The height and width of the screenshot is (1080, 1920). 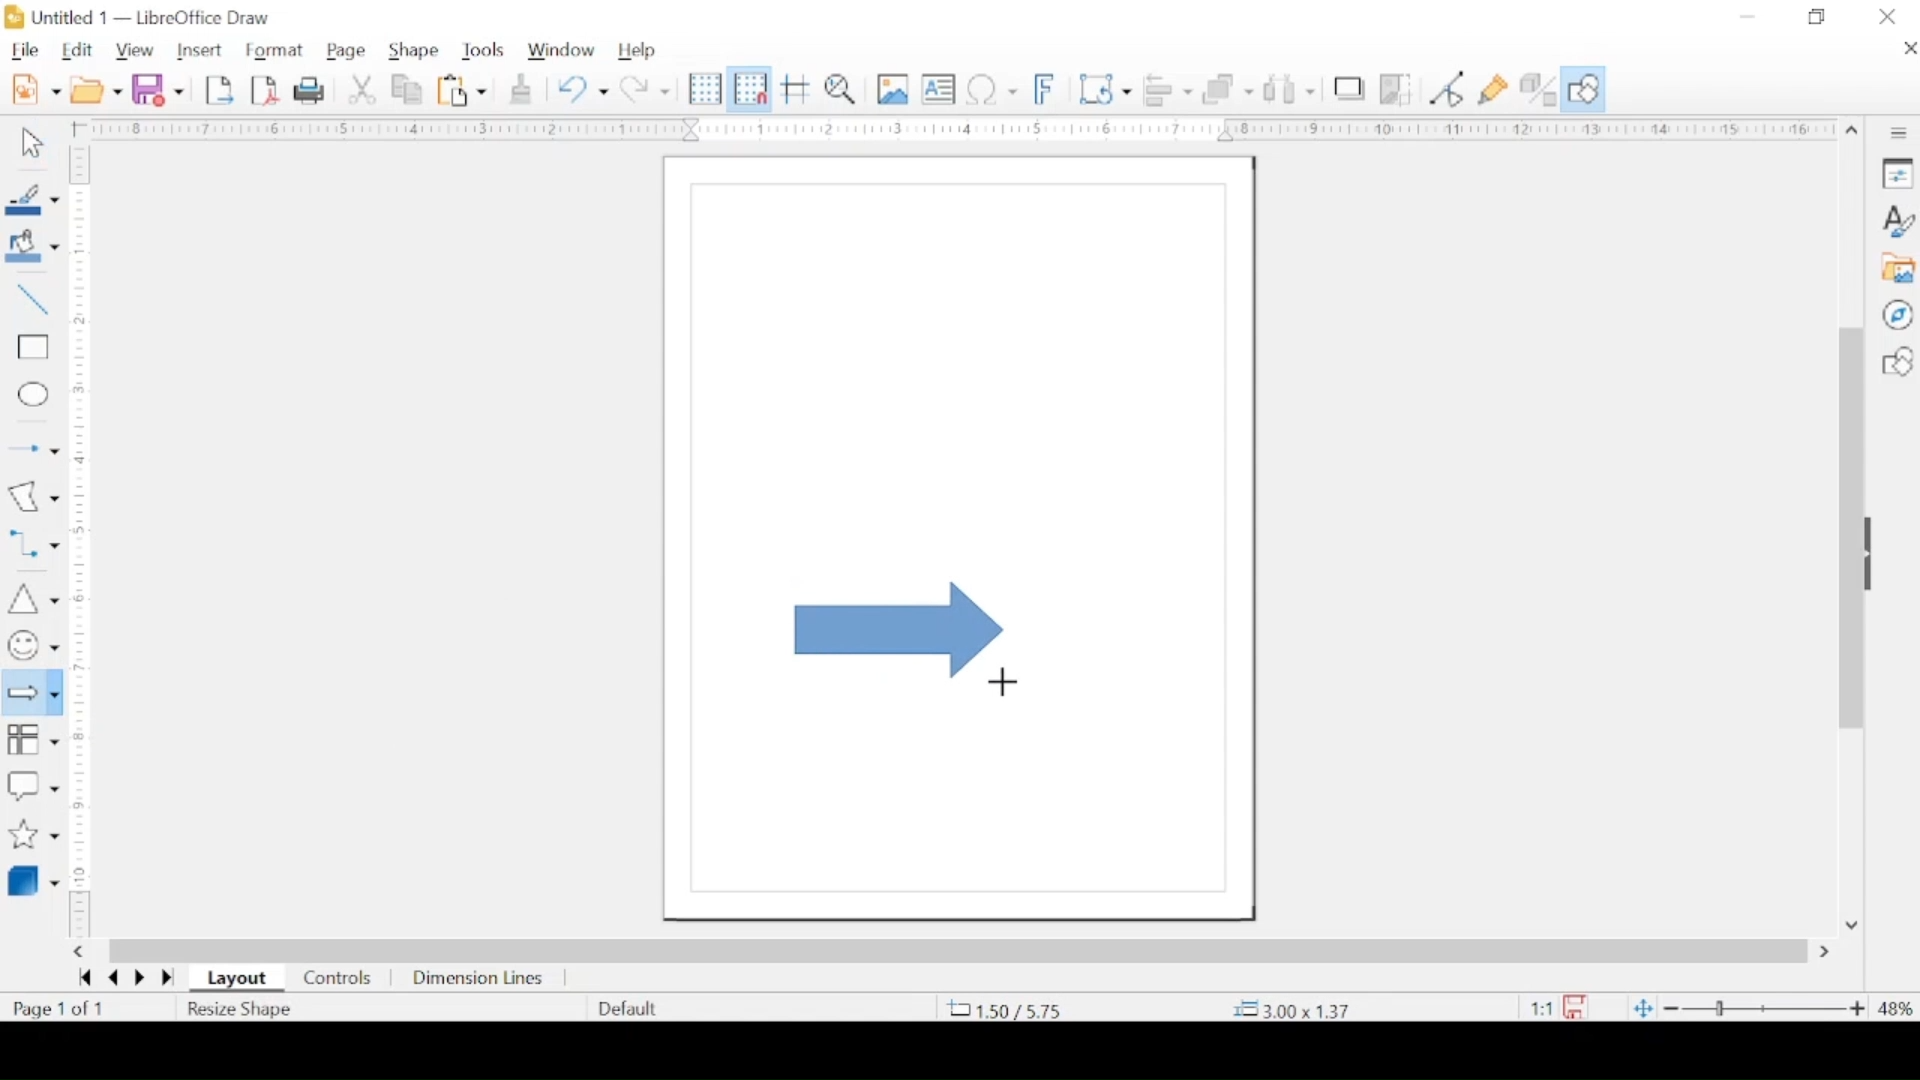 I want to click on transformations, so click(x=1104, y=89).